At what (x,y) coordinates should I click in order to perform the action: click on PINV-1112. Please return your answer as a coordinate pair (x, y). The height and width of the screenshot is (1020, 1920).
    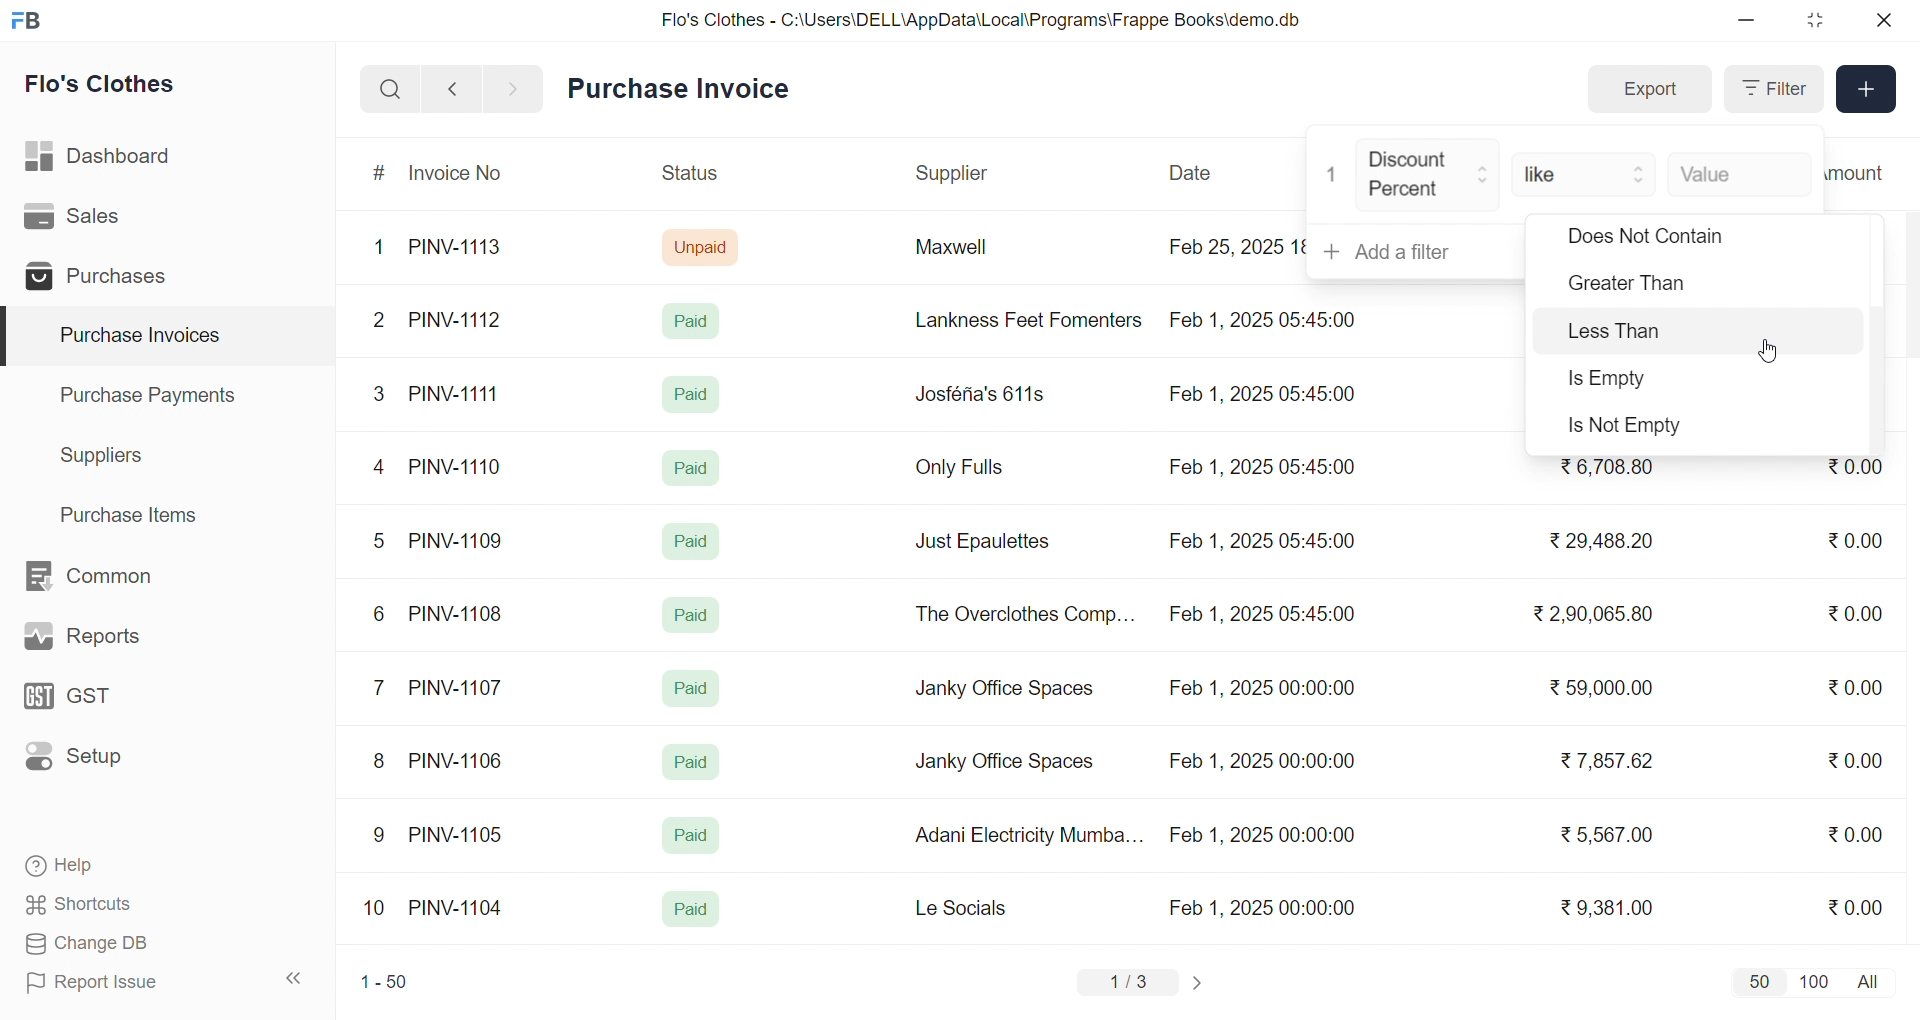
    Looking at the image, I should click on (455, 321).